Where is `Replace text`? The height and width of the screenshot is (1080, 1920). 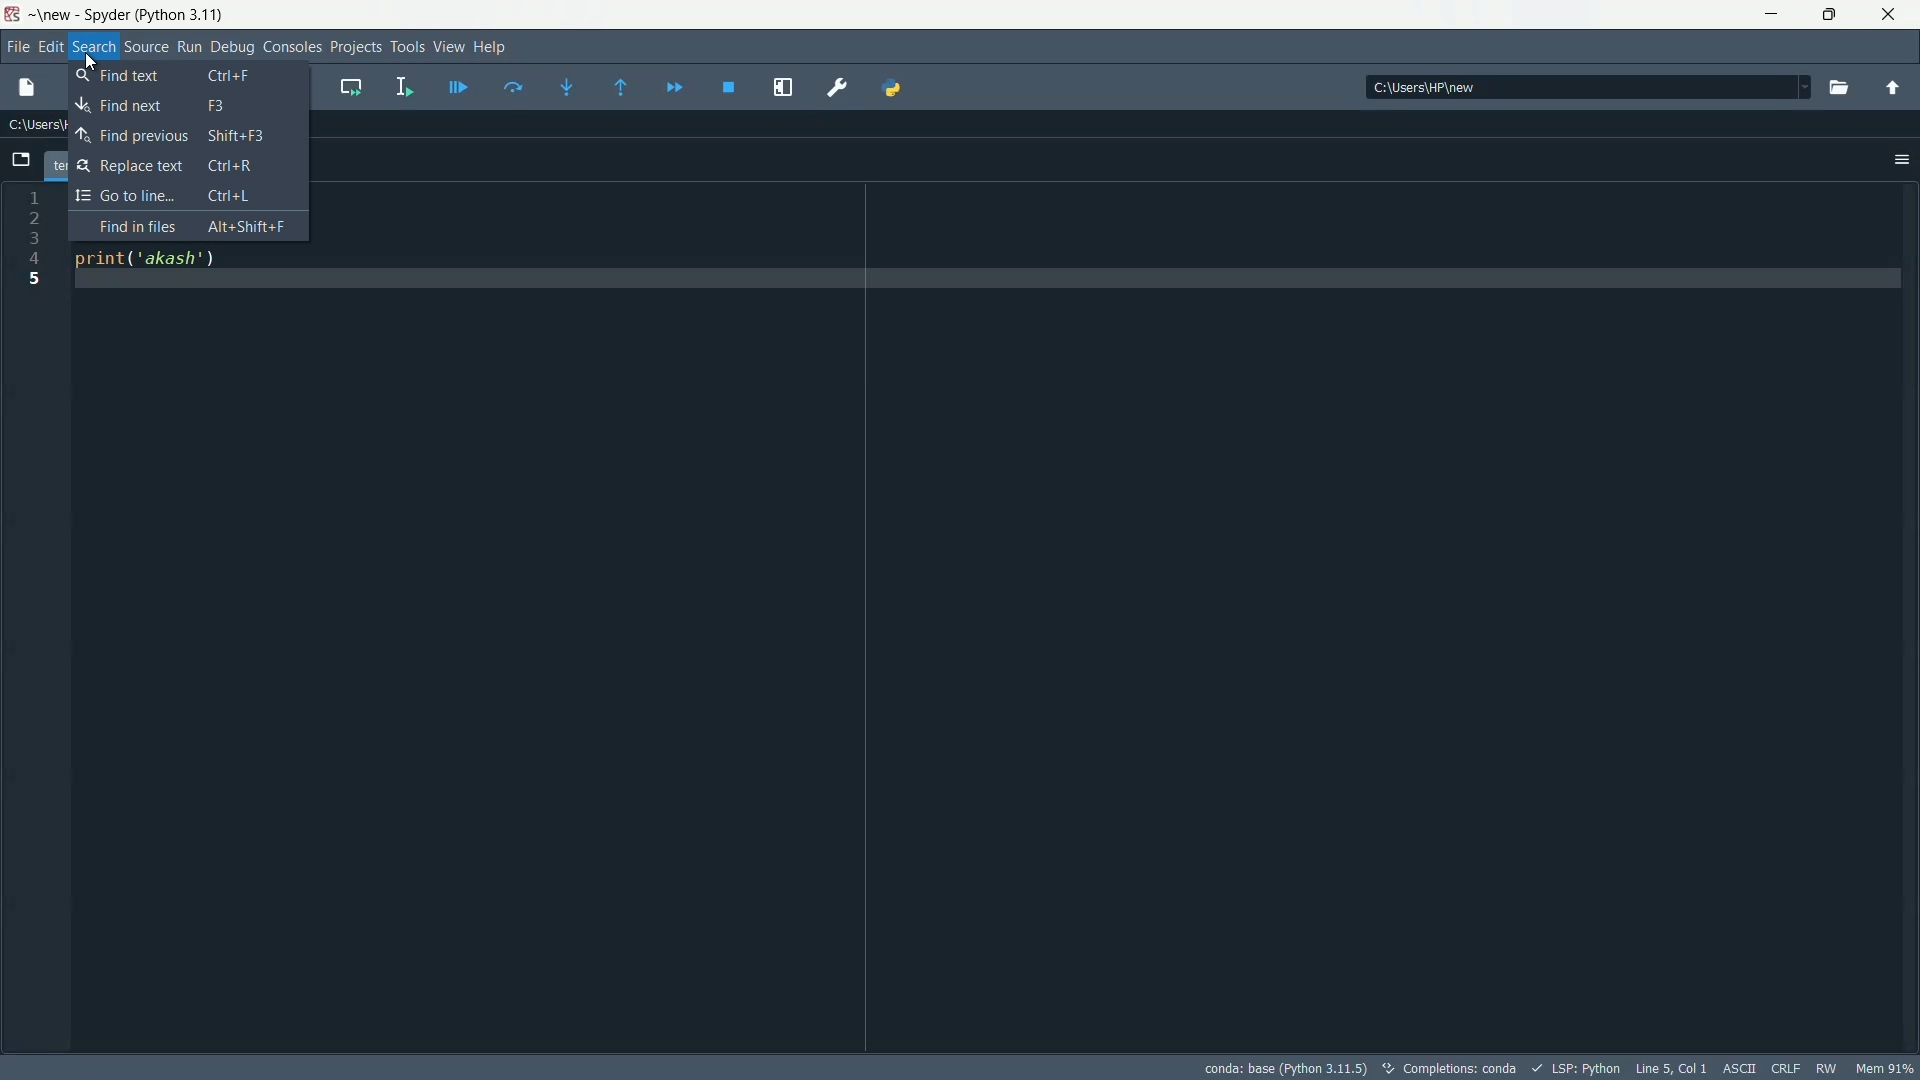 Replace text is located at coordinates (187, 164).